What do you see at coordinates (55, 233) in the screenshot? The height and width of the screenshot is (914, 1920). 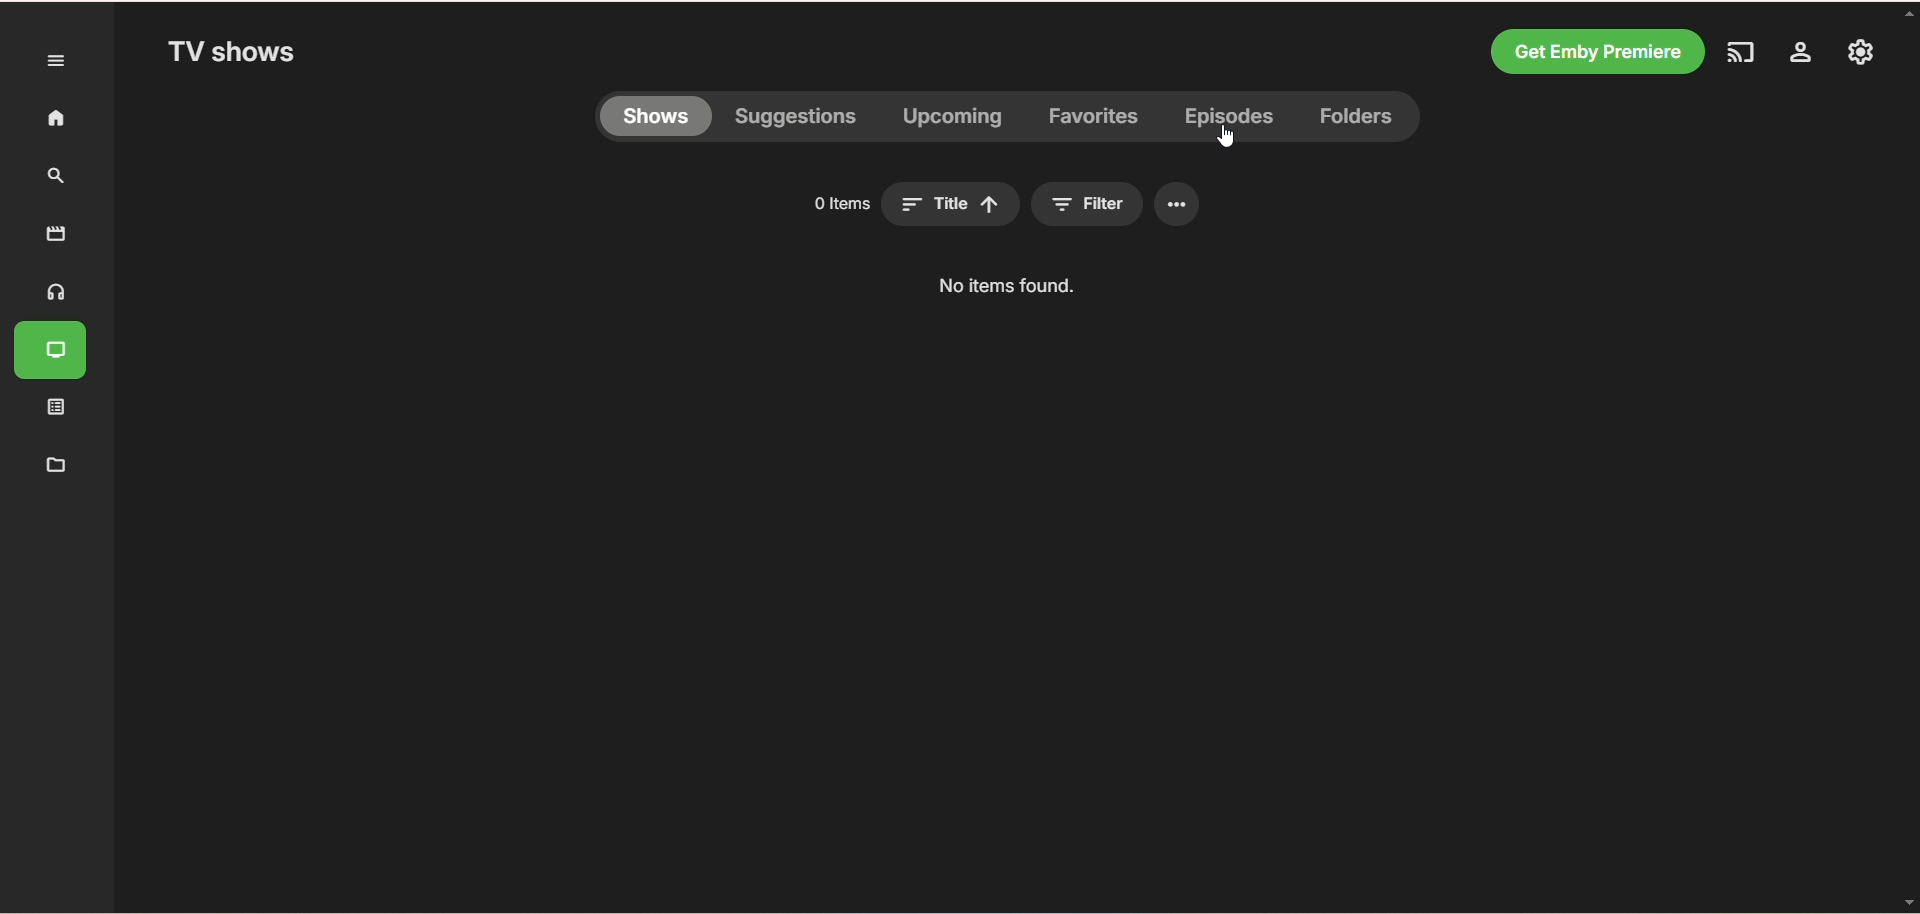 I see `movies` at bounding box center [55, 233].